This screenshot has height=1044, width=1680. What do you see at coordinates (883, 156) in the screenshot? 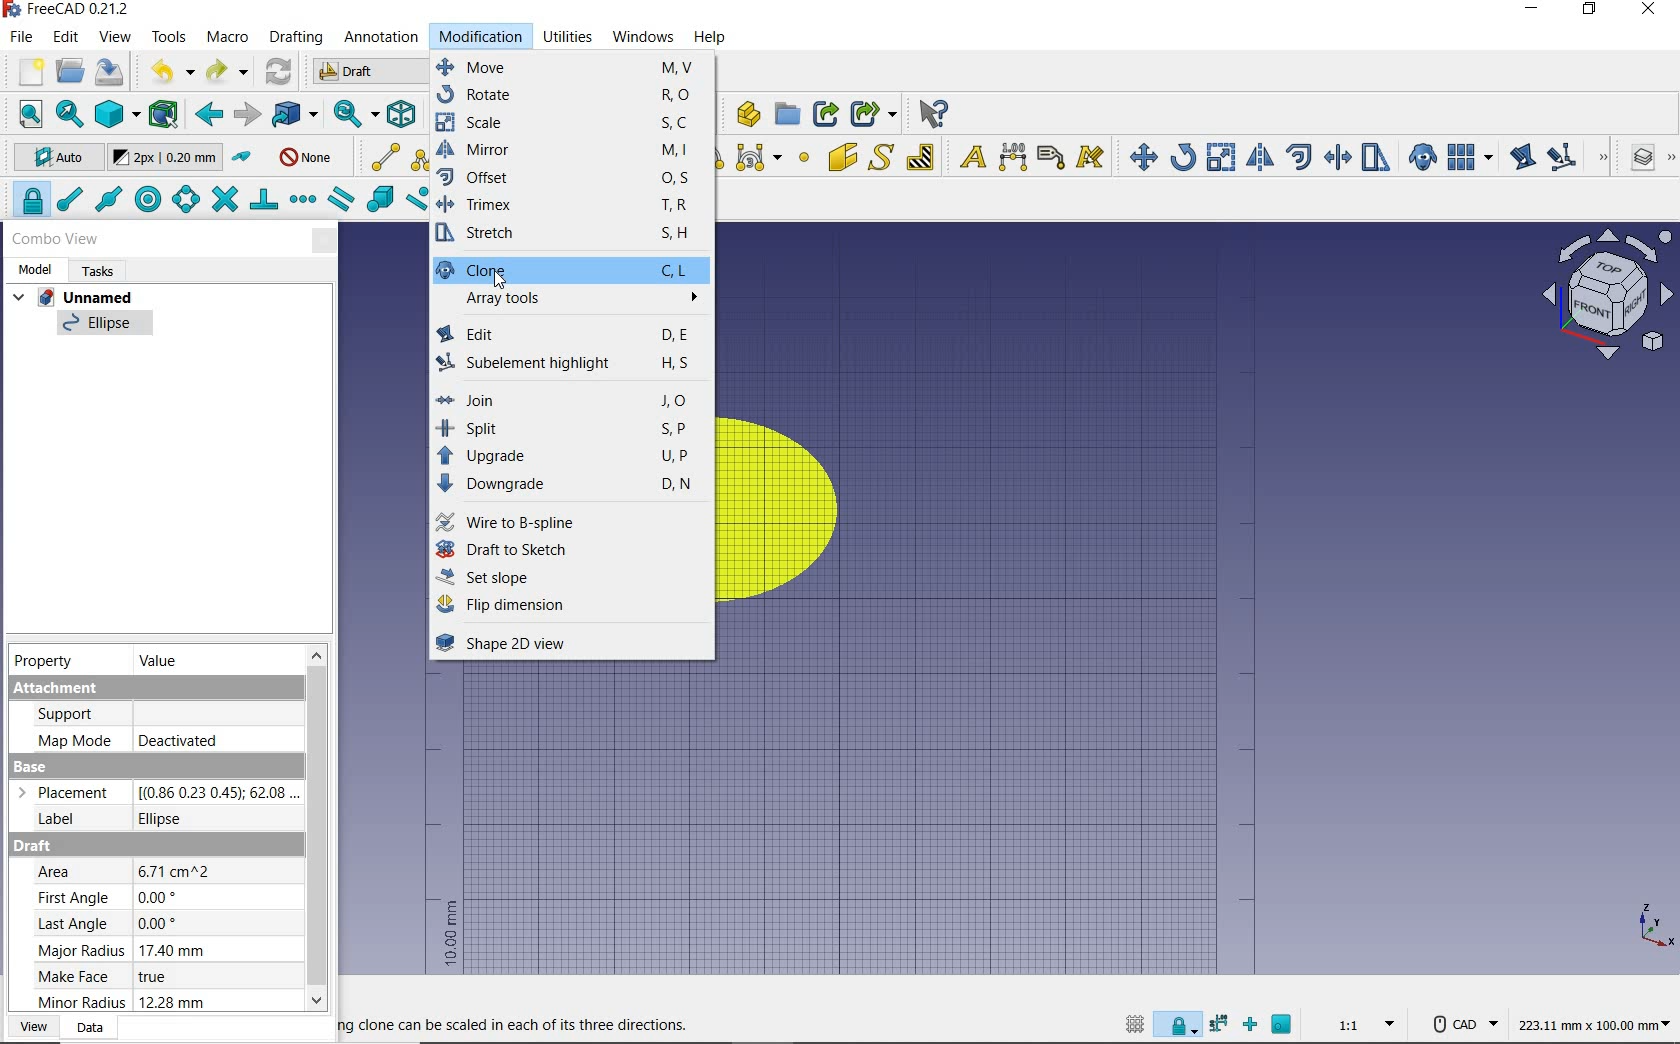
I see `shape from text` at bounding box center [883, 156].